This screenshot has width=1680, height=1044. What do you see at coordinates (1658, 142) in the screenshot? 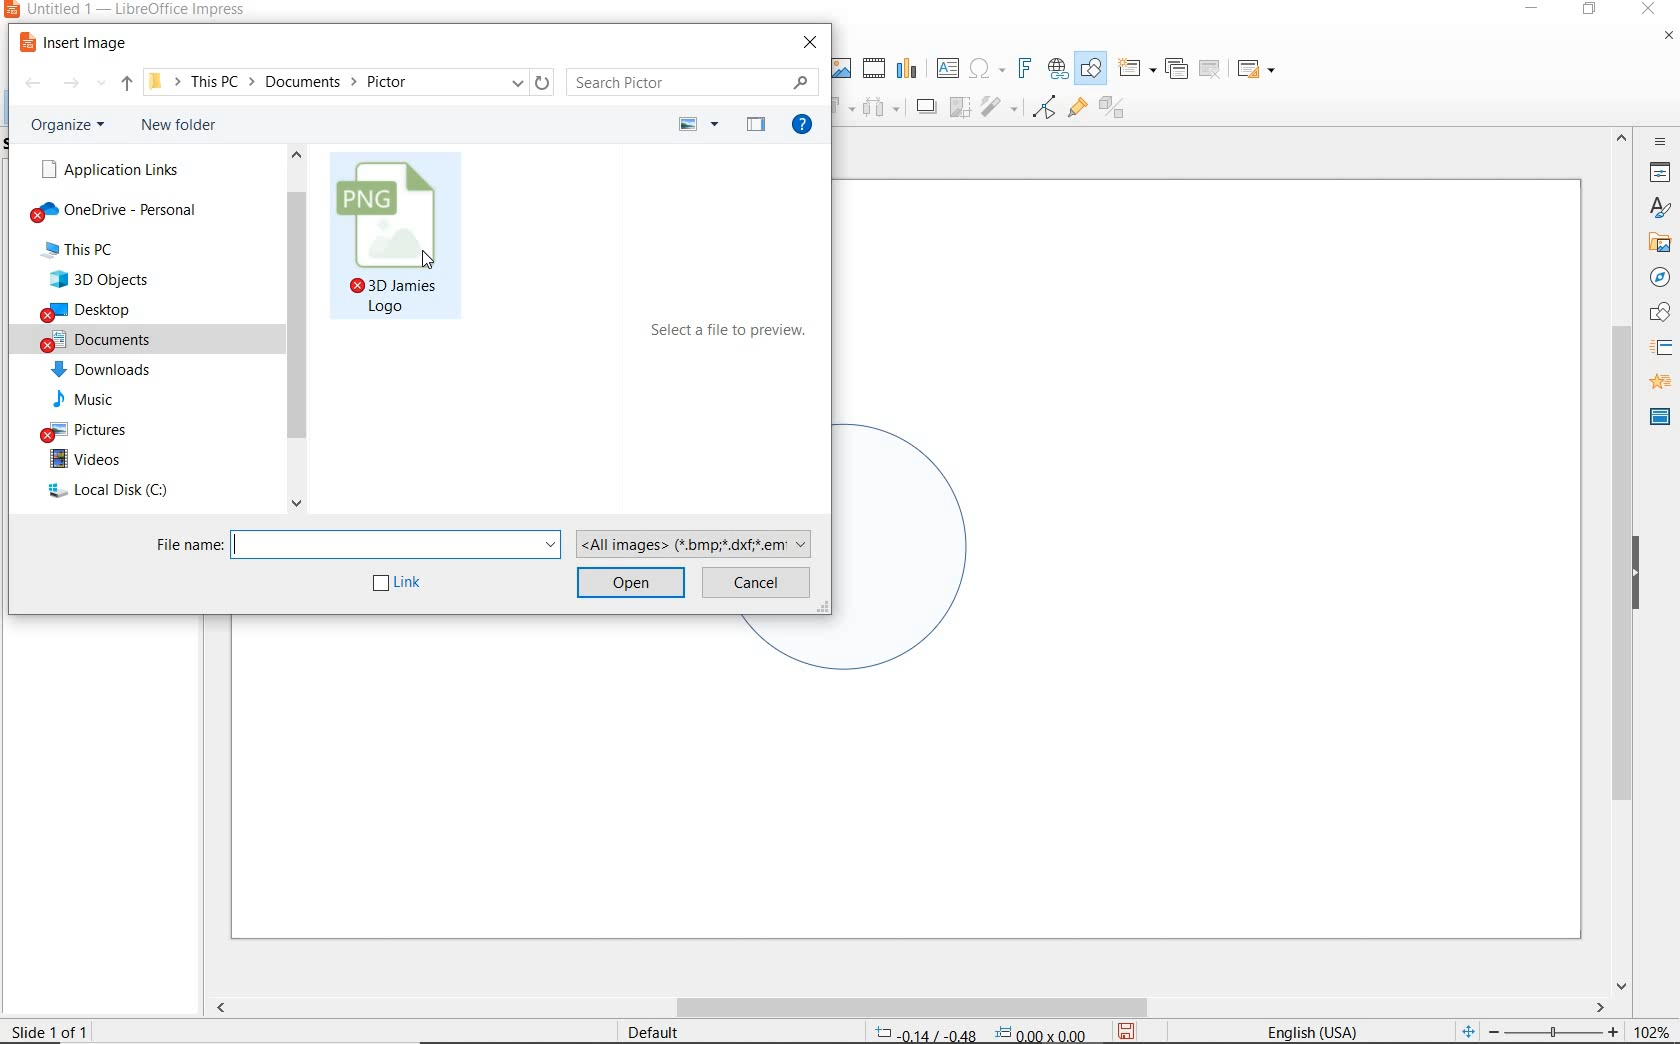
I see `sidebar settings` at bounding box center [1658, 142].